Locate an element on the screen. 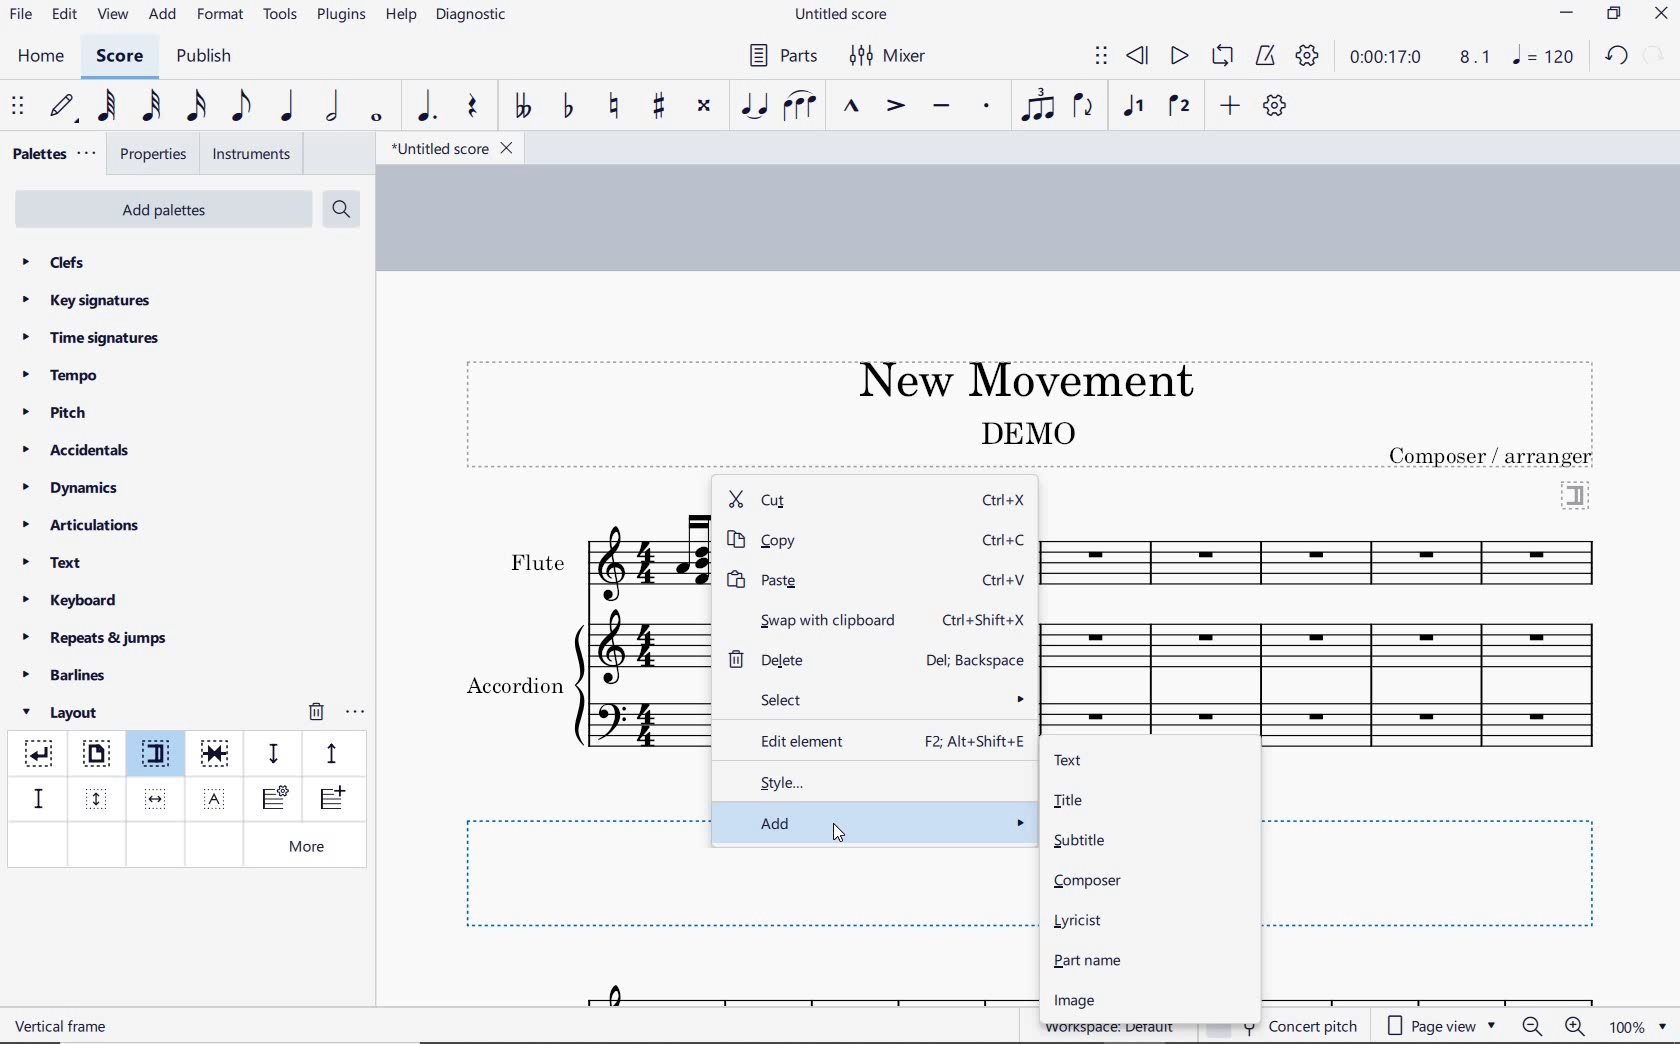 Image resolution: width=1680 pixels, height=1044 pixels. score is located at coordinates (120, 59).